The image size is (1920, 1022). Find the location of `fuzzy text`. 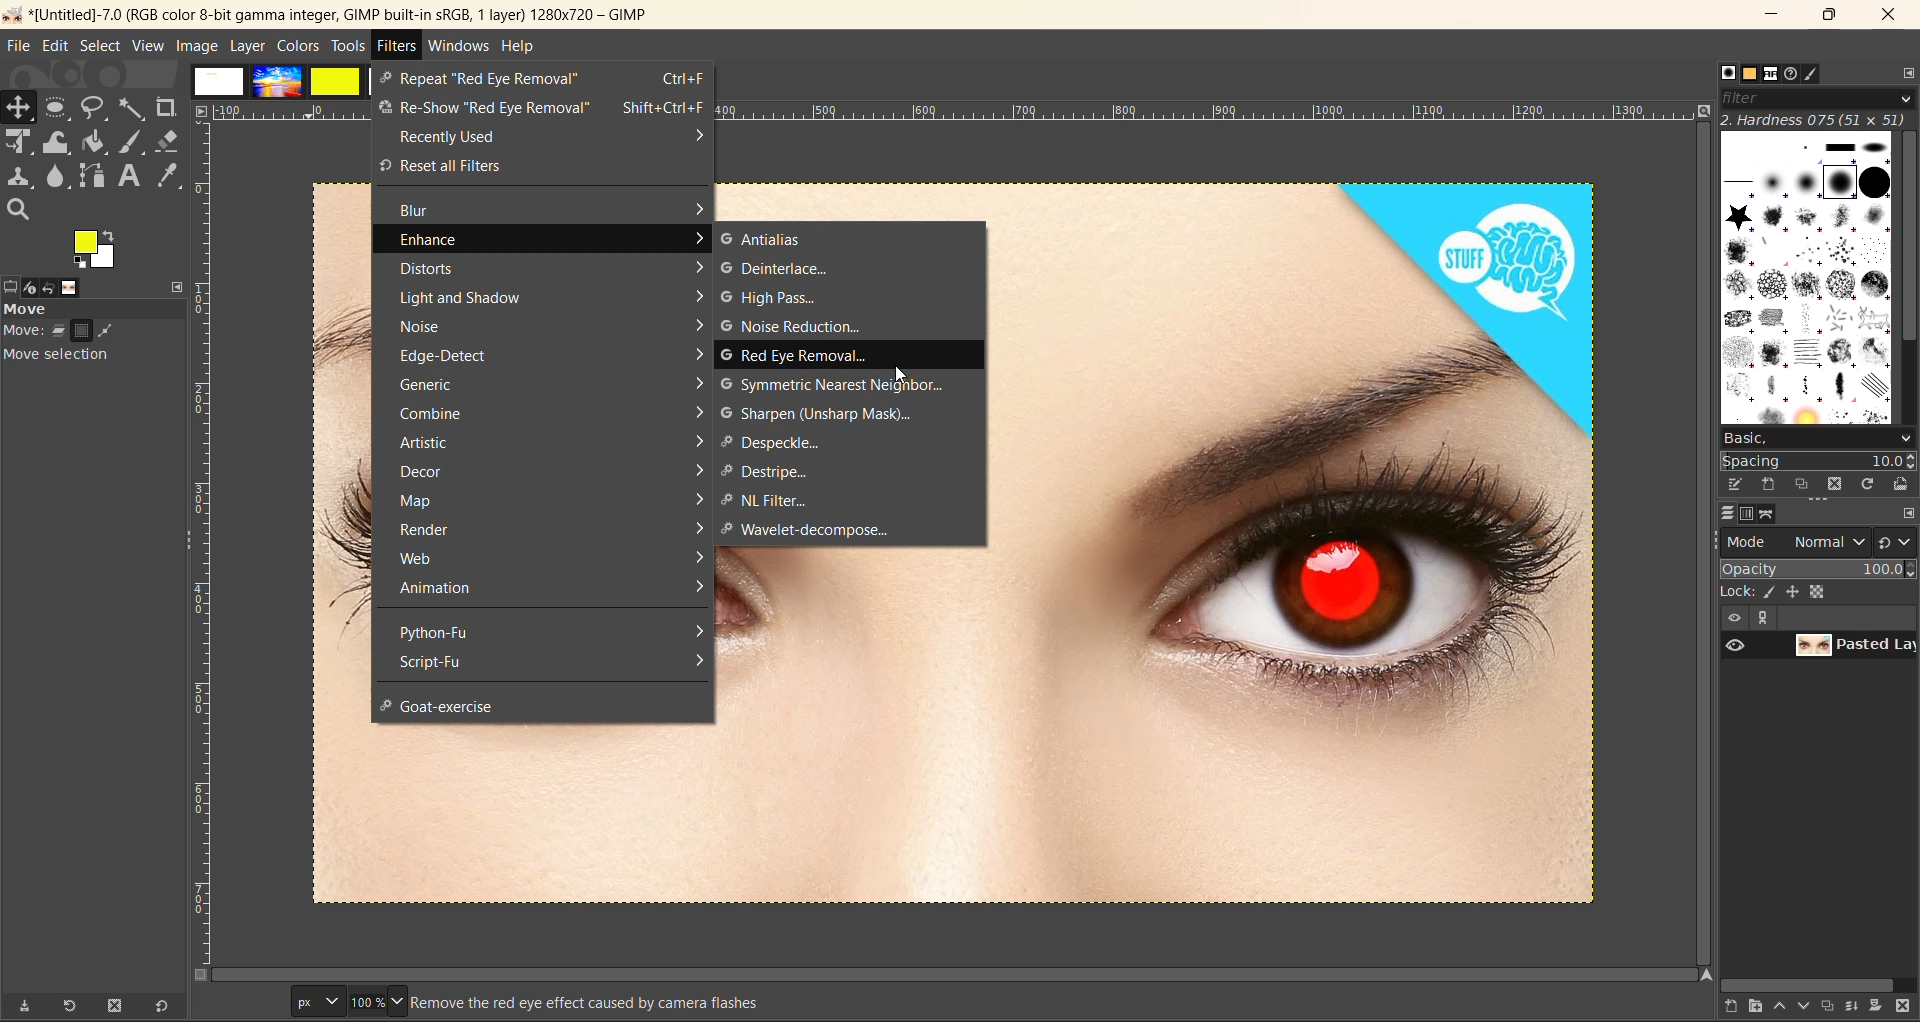

fuzzy text is located at coordinates (133, 109).